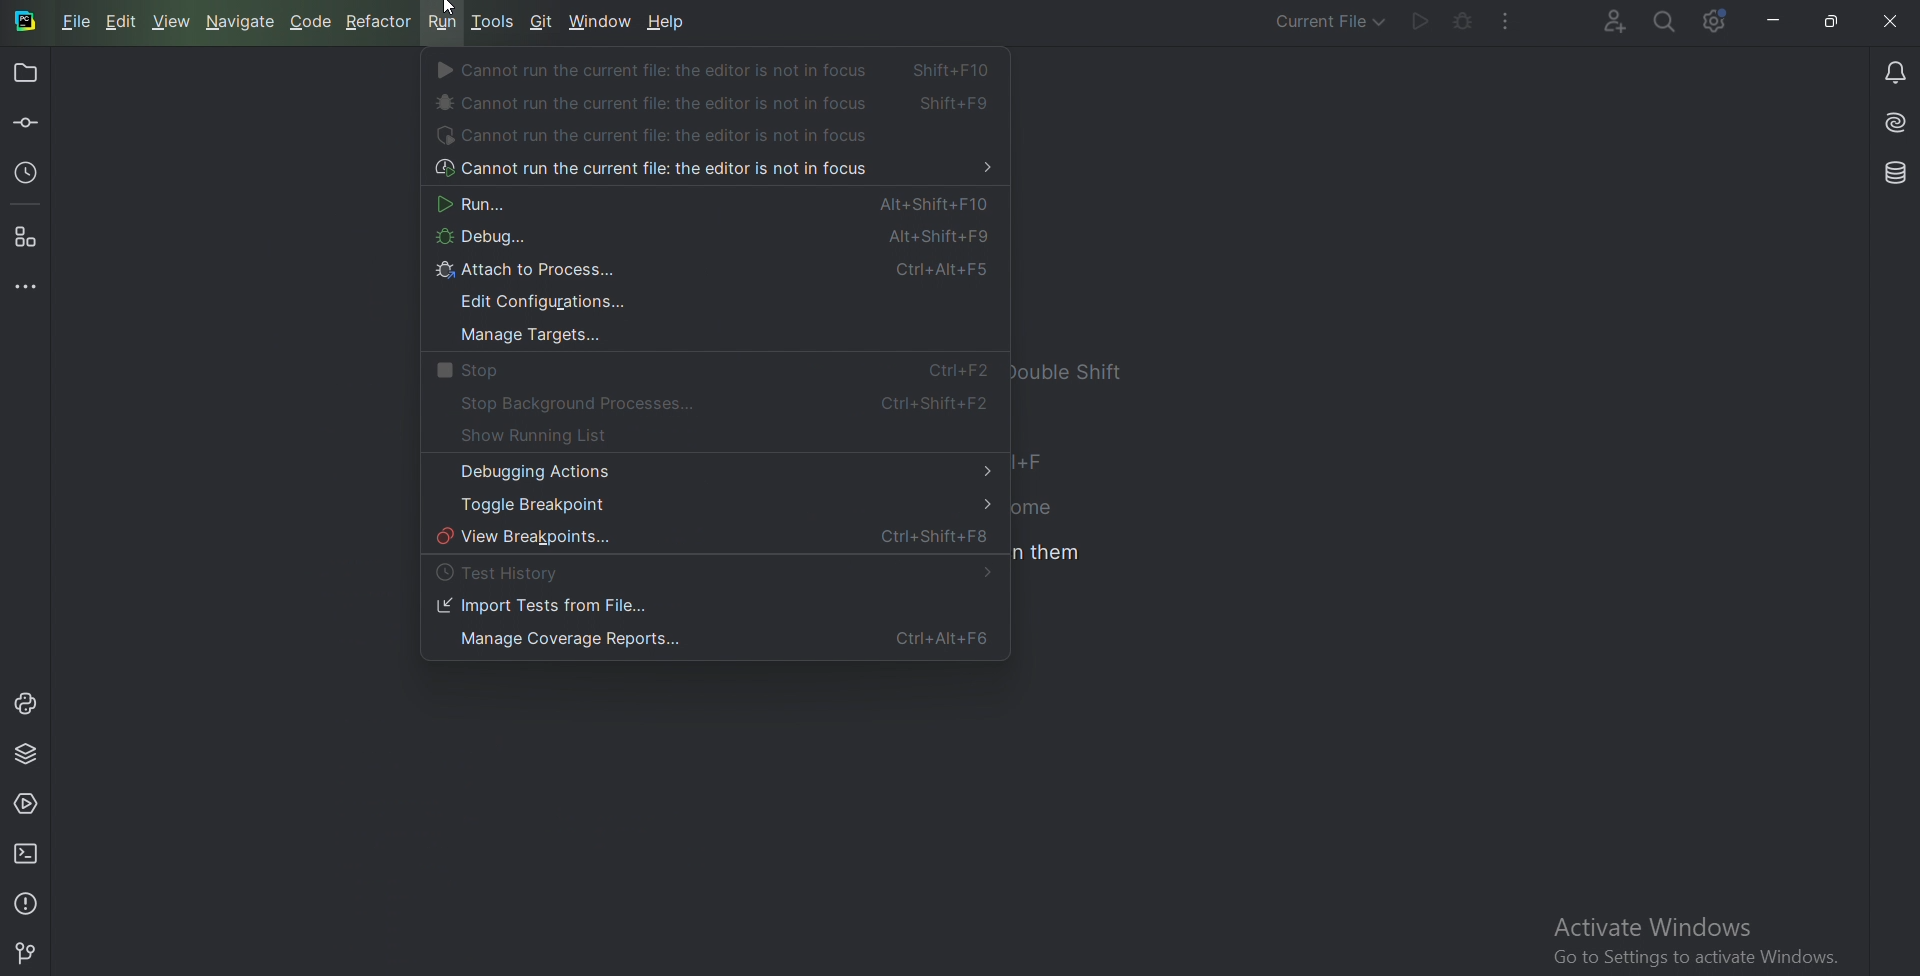  Describe the element at coordinates (1461, 22) in the screenshot. I see `Debug` at that location.